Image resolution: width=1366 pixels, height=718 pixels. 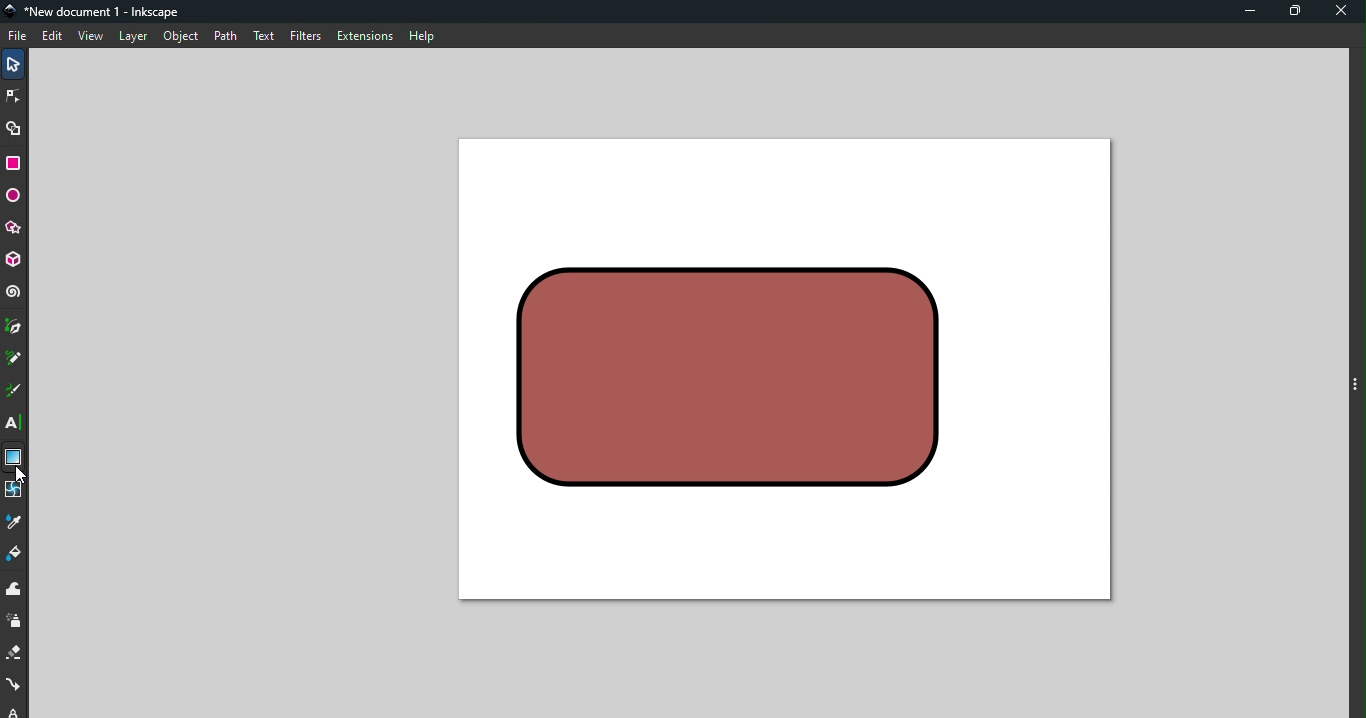 I want to click on 3D box tool, so click(x=15, y=260).